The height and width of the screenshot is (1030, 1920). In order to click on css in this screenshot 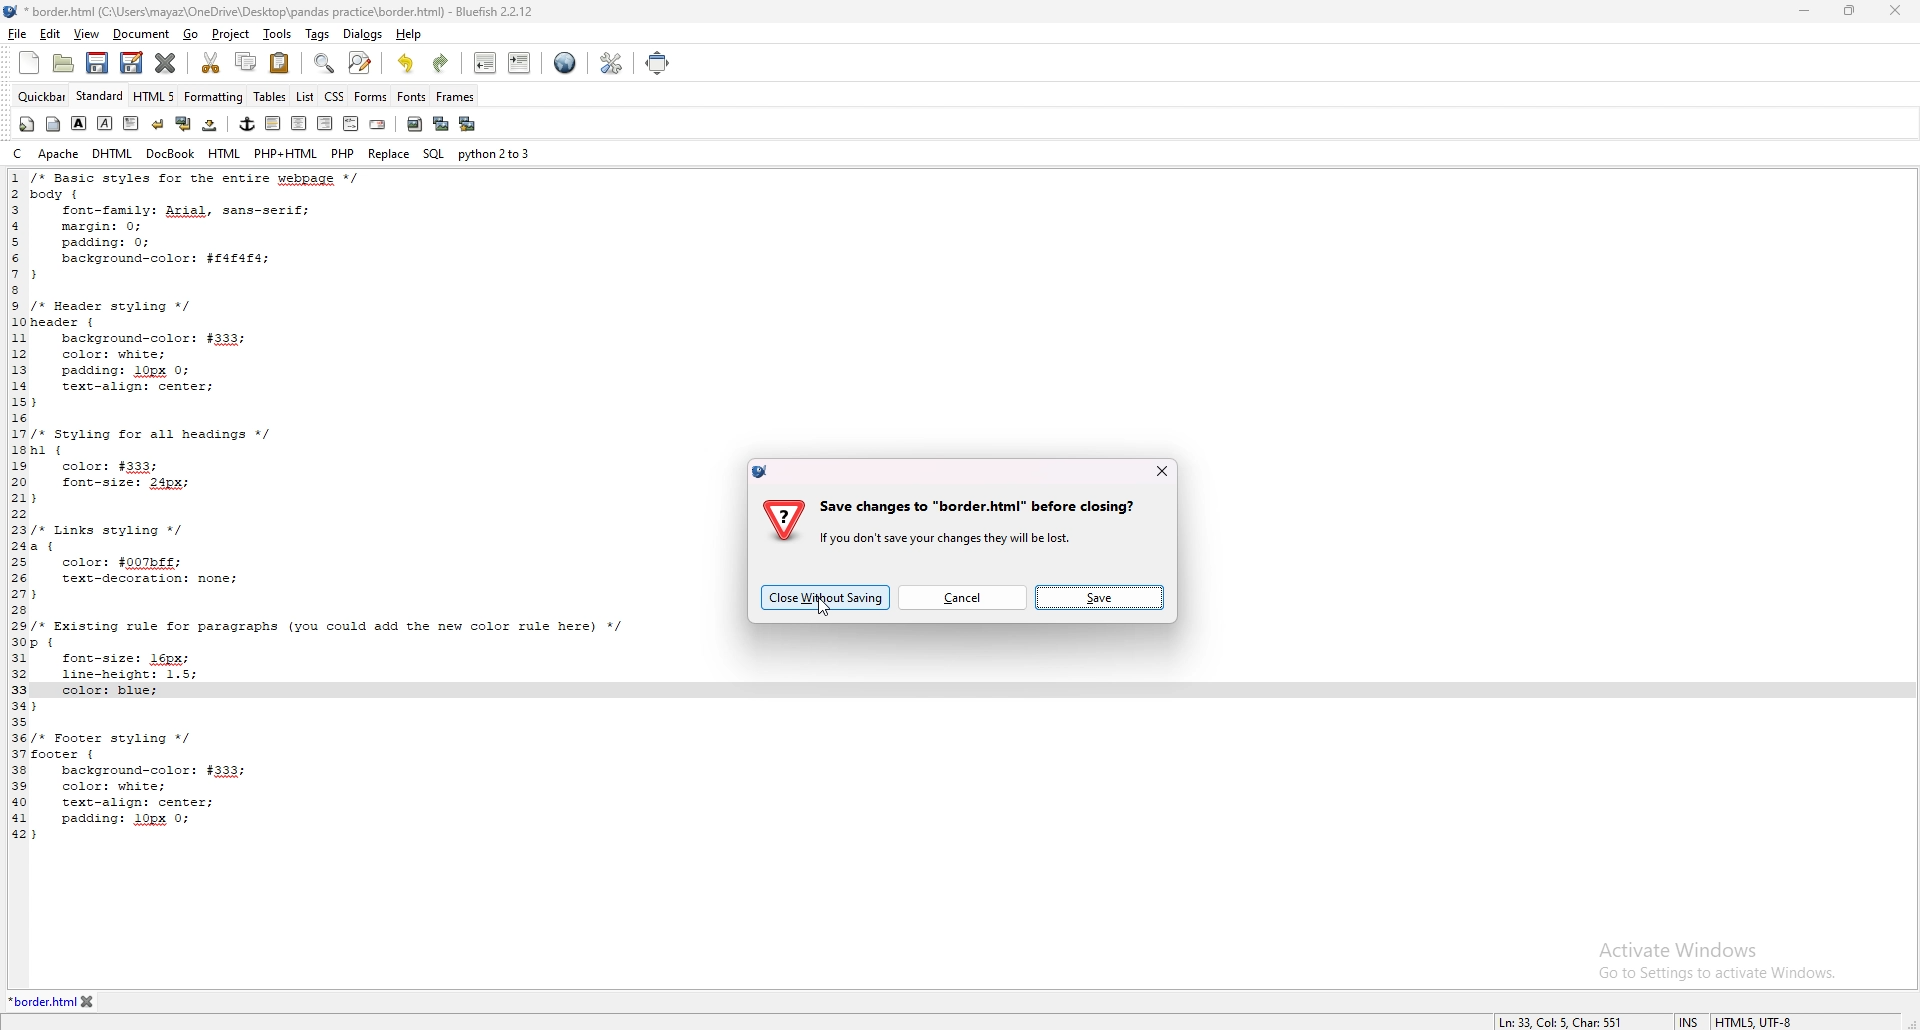, I will do `click(333, 98)`.